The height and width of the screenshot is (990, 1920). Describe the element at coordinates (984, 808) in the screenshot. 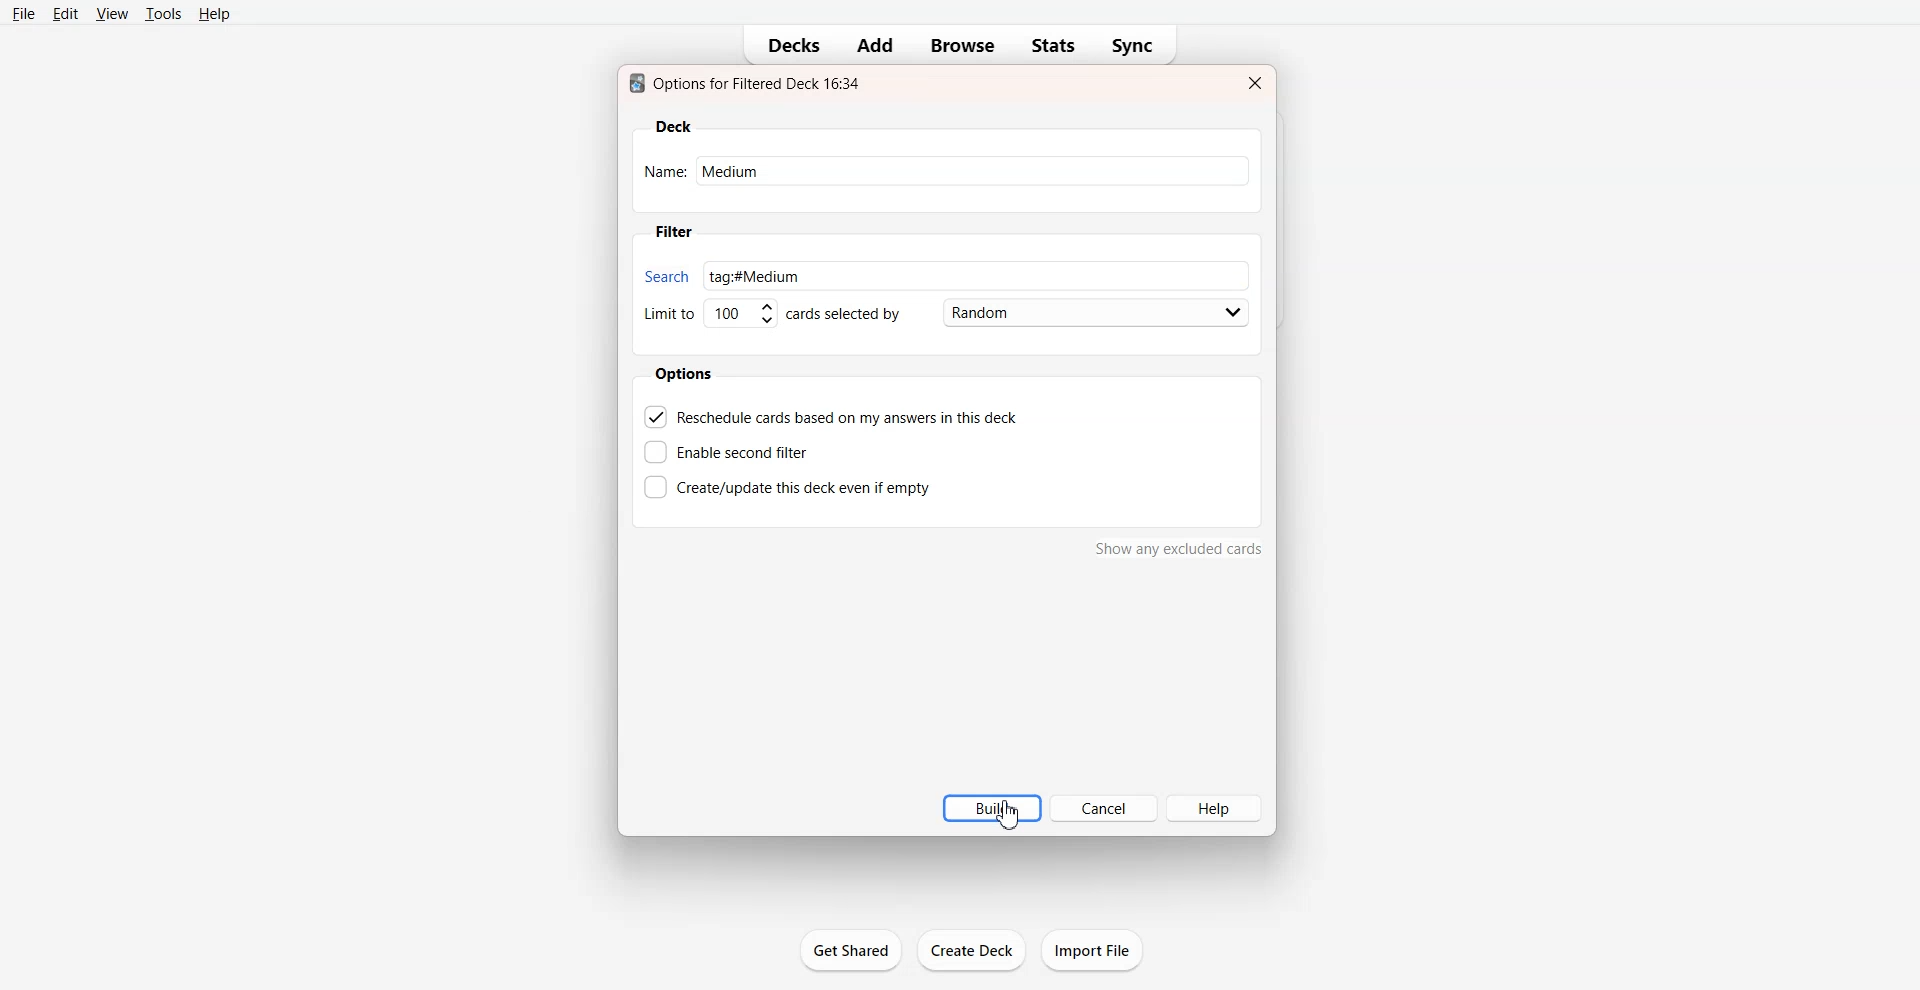

I see `Build` at that location.